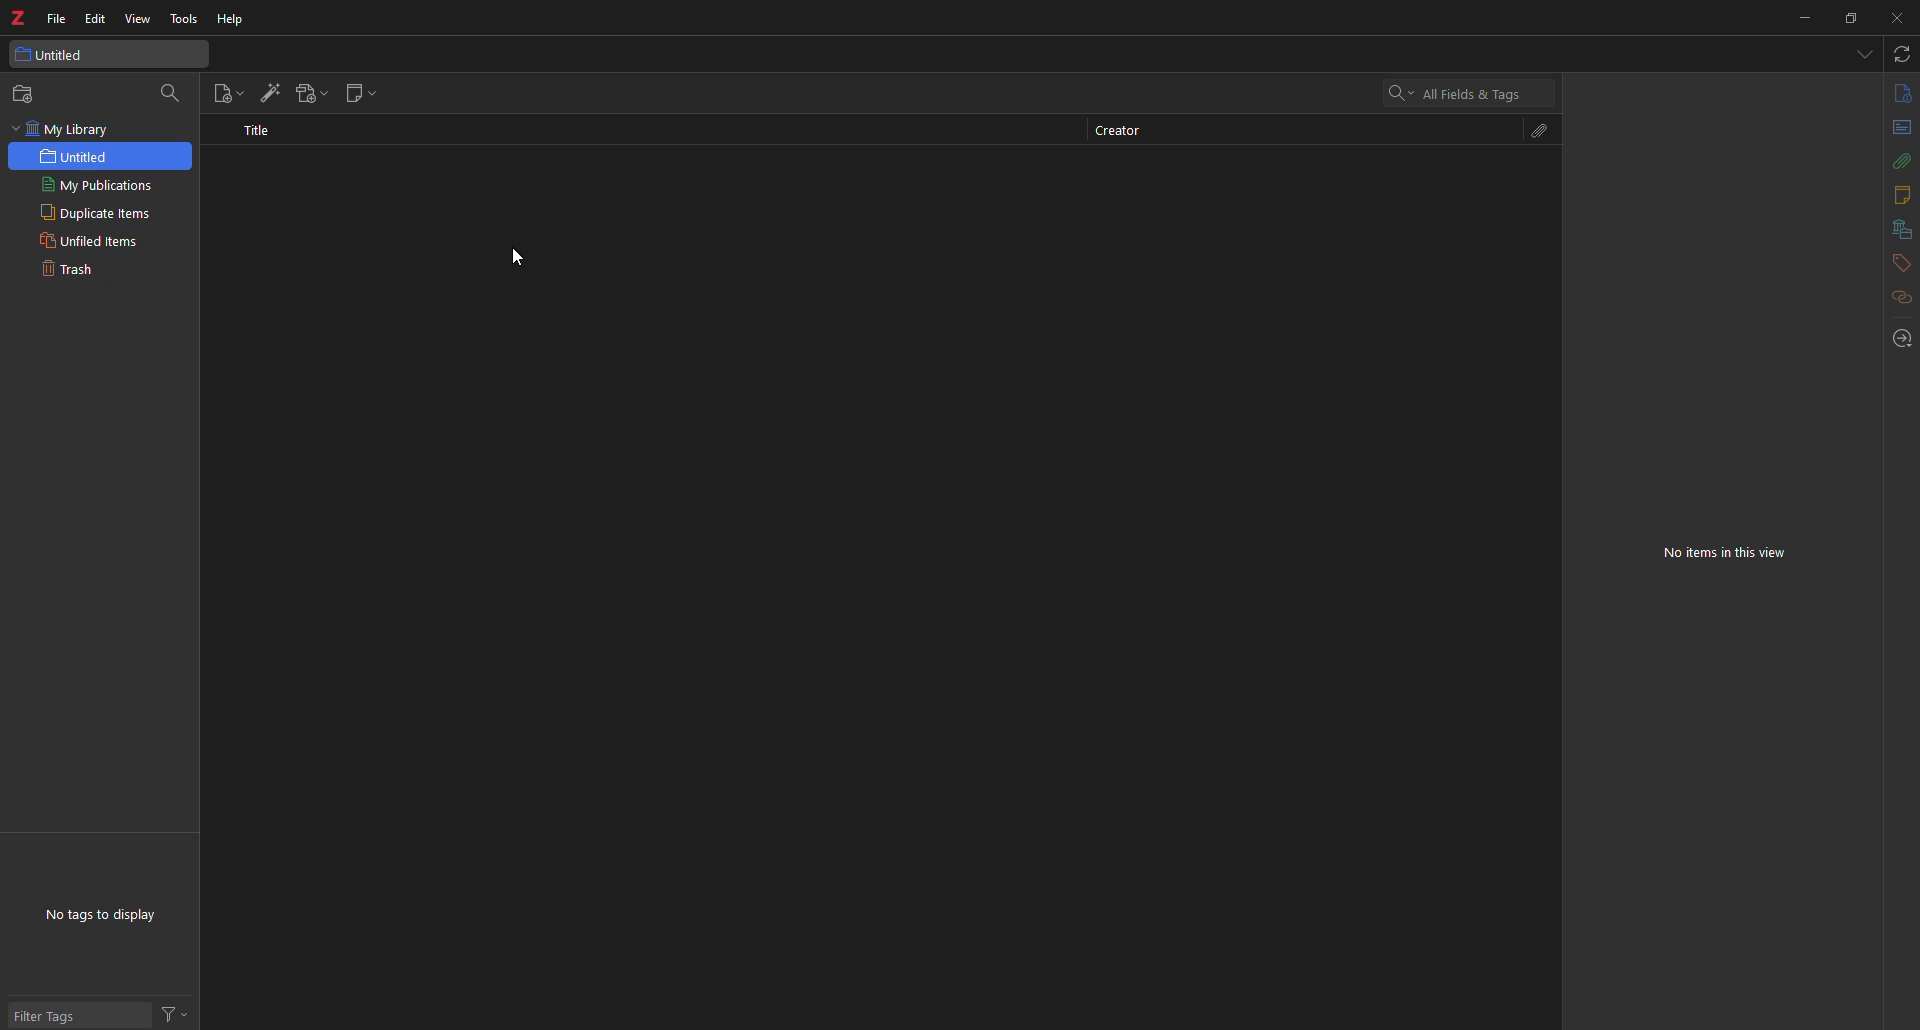 This screenshot has width=1920, height=1030. Describe the element at coordinates (139, 18) in the screenshot. I see `view` at that location.